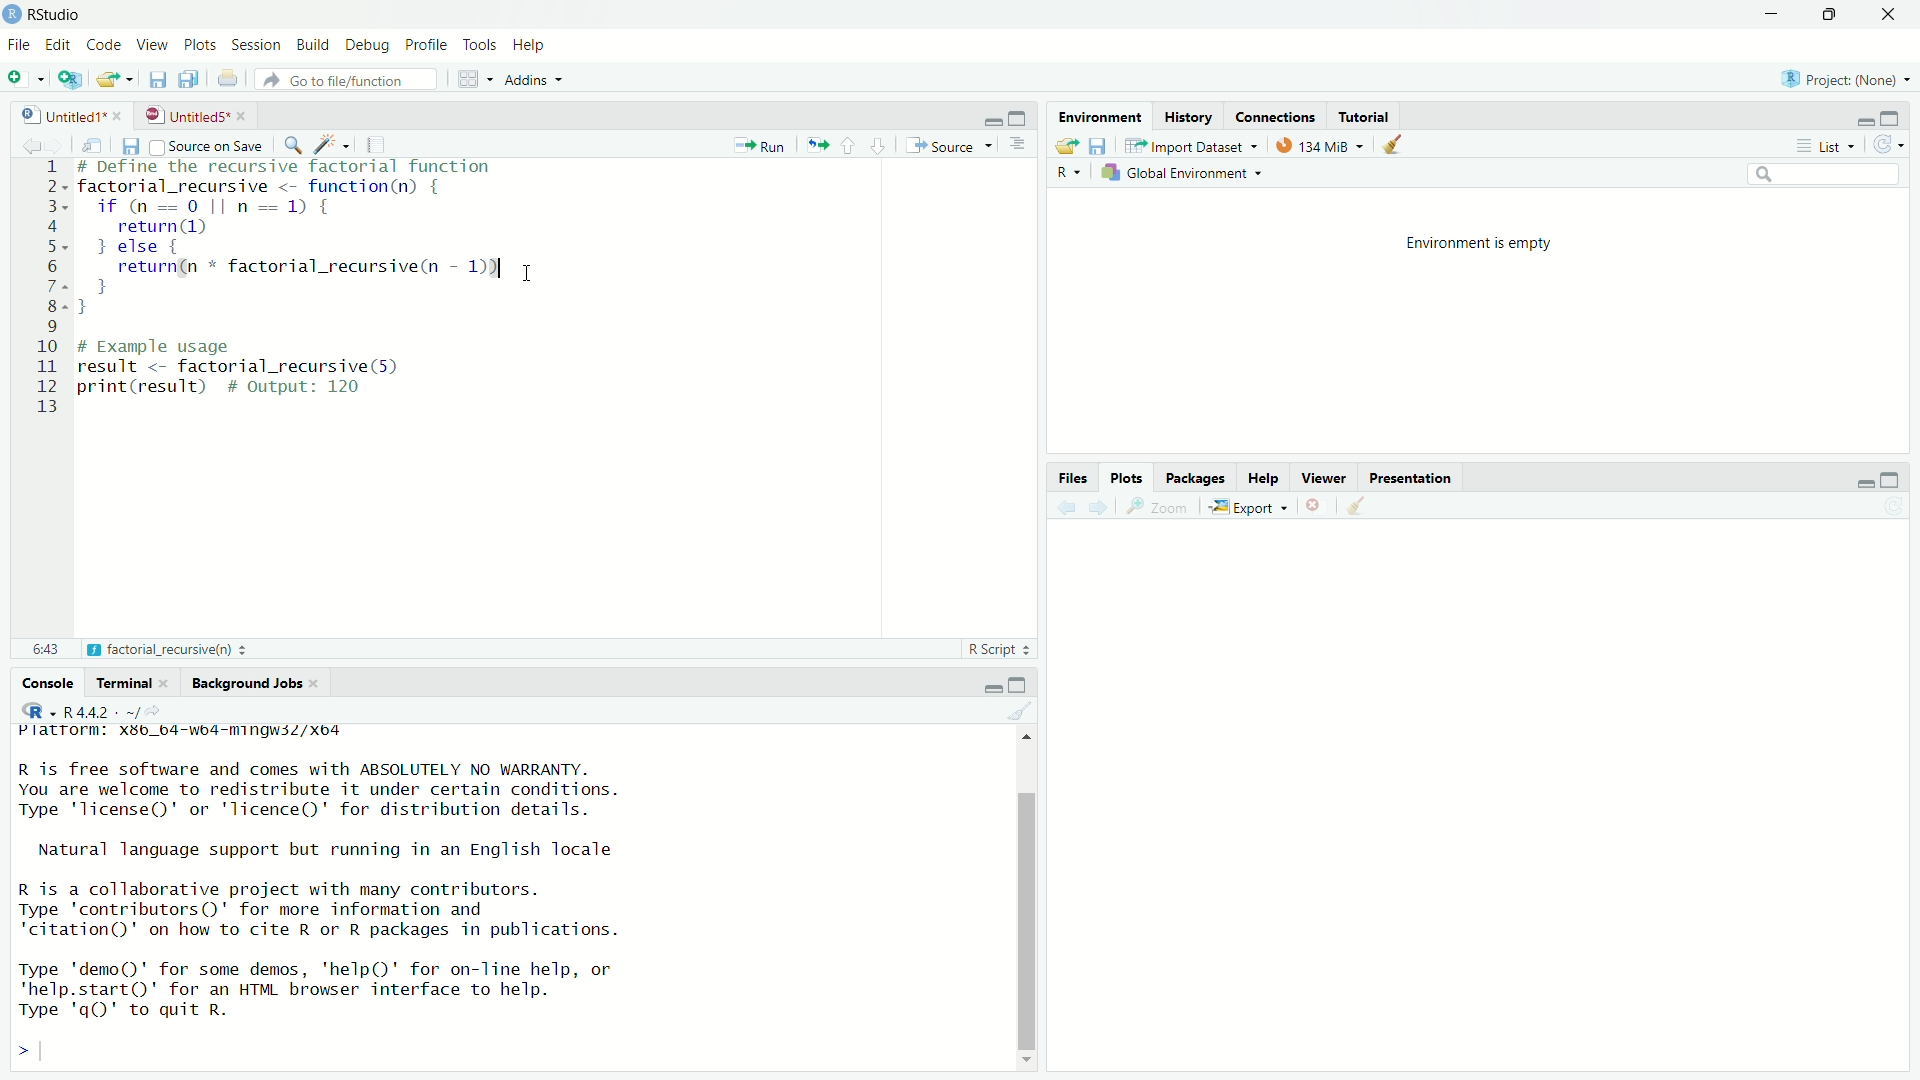 This screenshot has height=1080, width=1920. I want to click on Refresh current plot, so click(1892, 507).